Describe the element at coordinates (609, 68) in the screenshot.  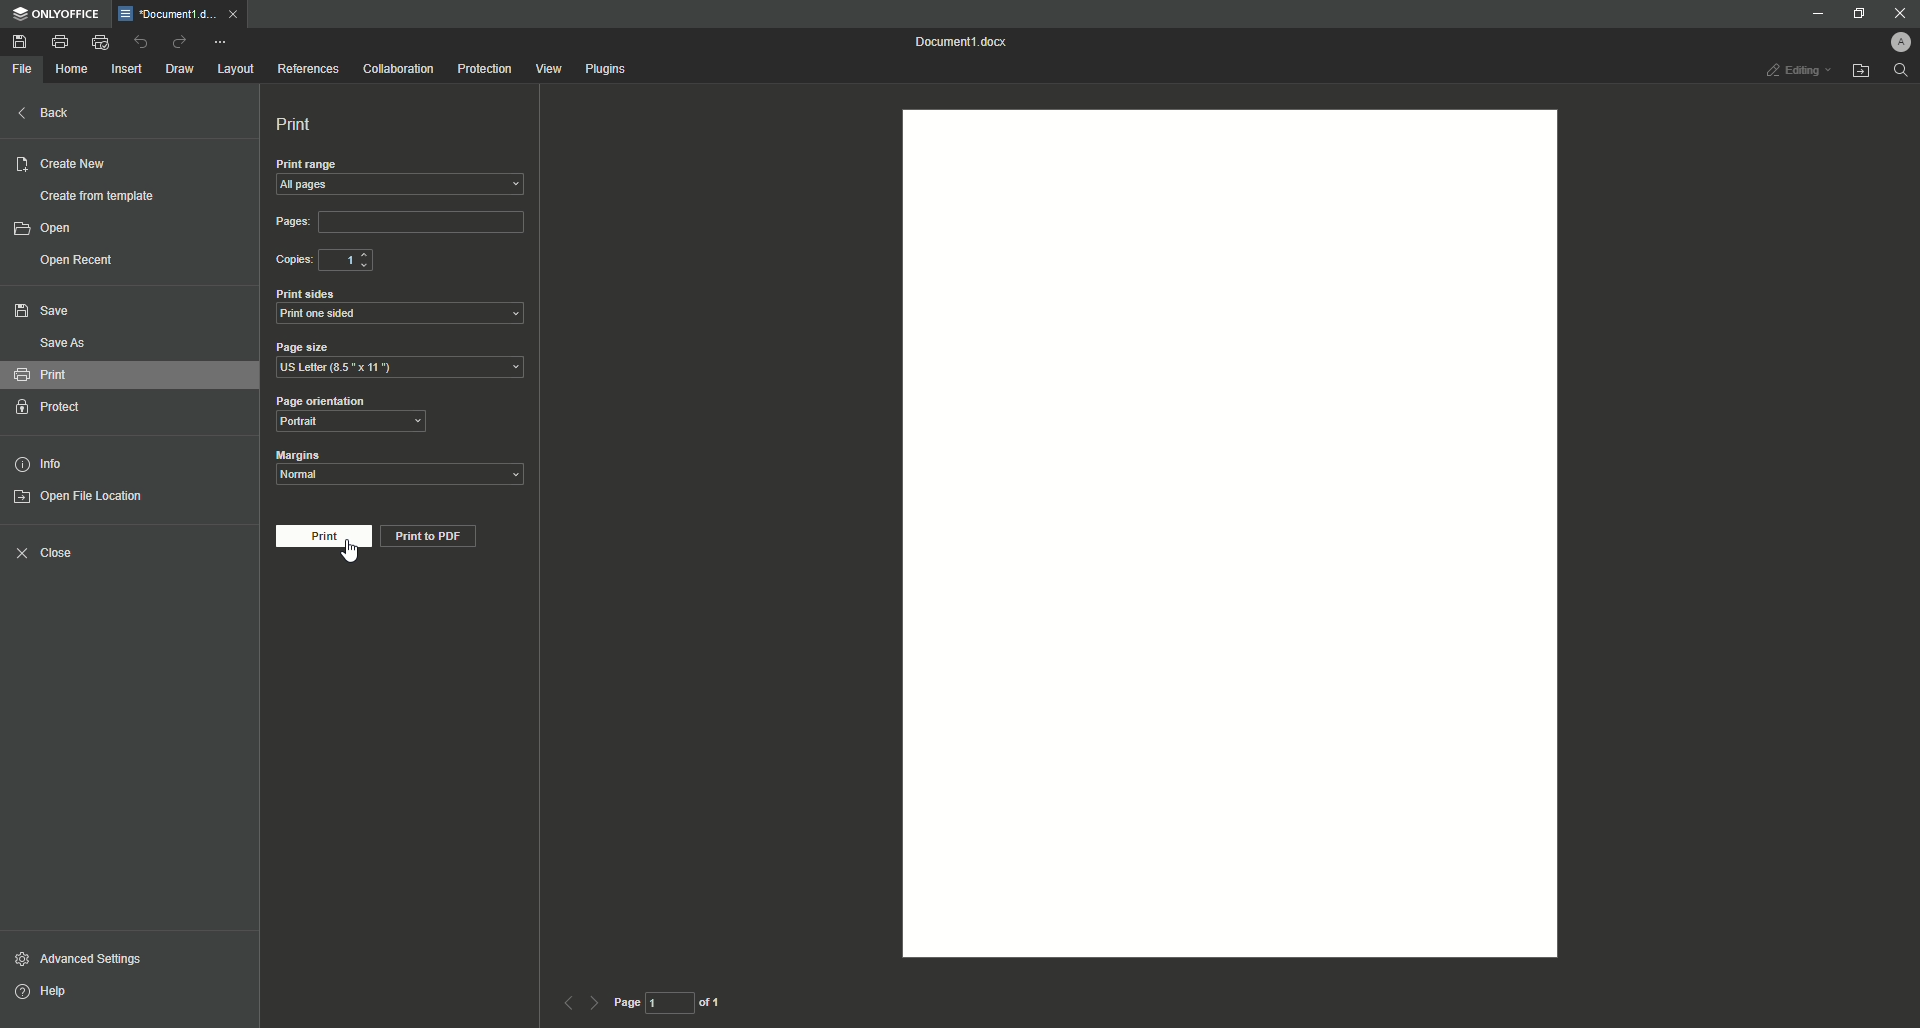
I see `Plugins` at that location.